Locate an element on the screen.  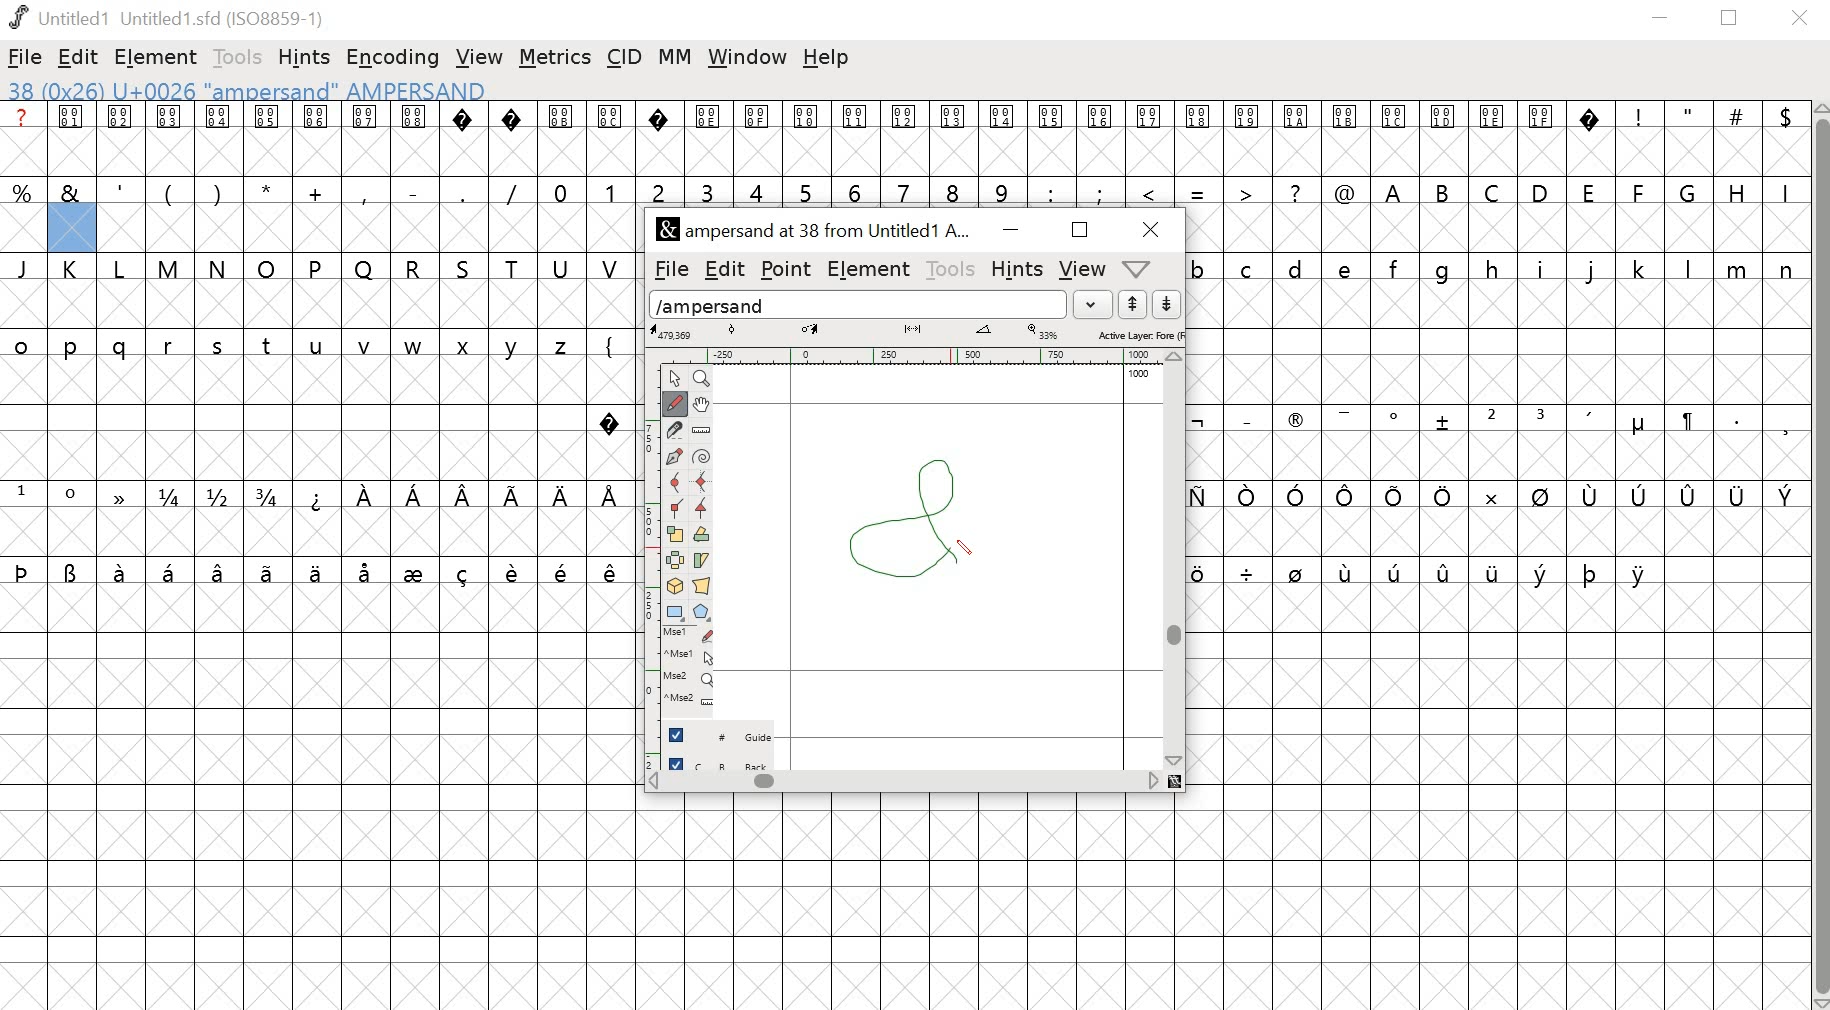
symbol is located at coordinates (1591, 572).